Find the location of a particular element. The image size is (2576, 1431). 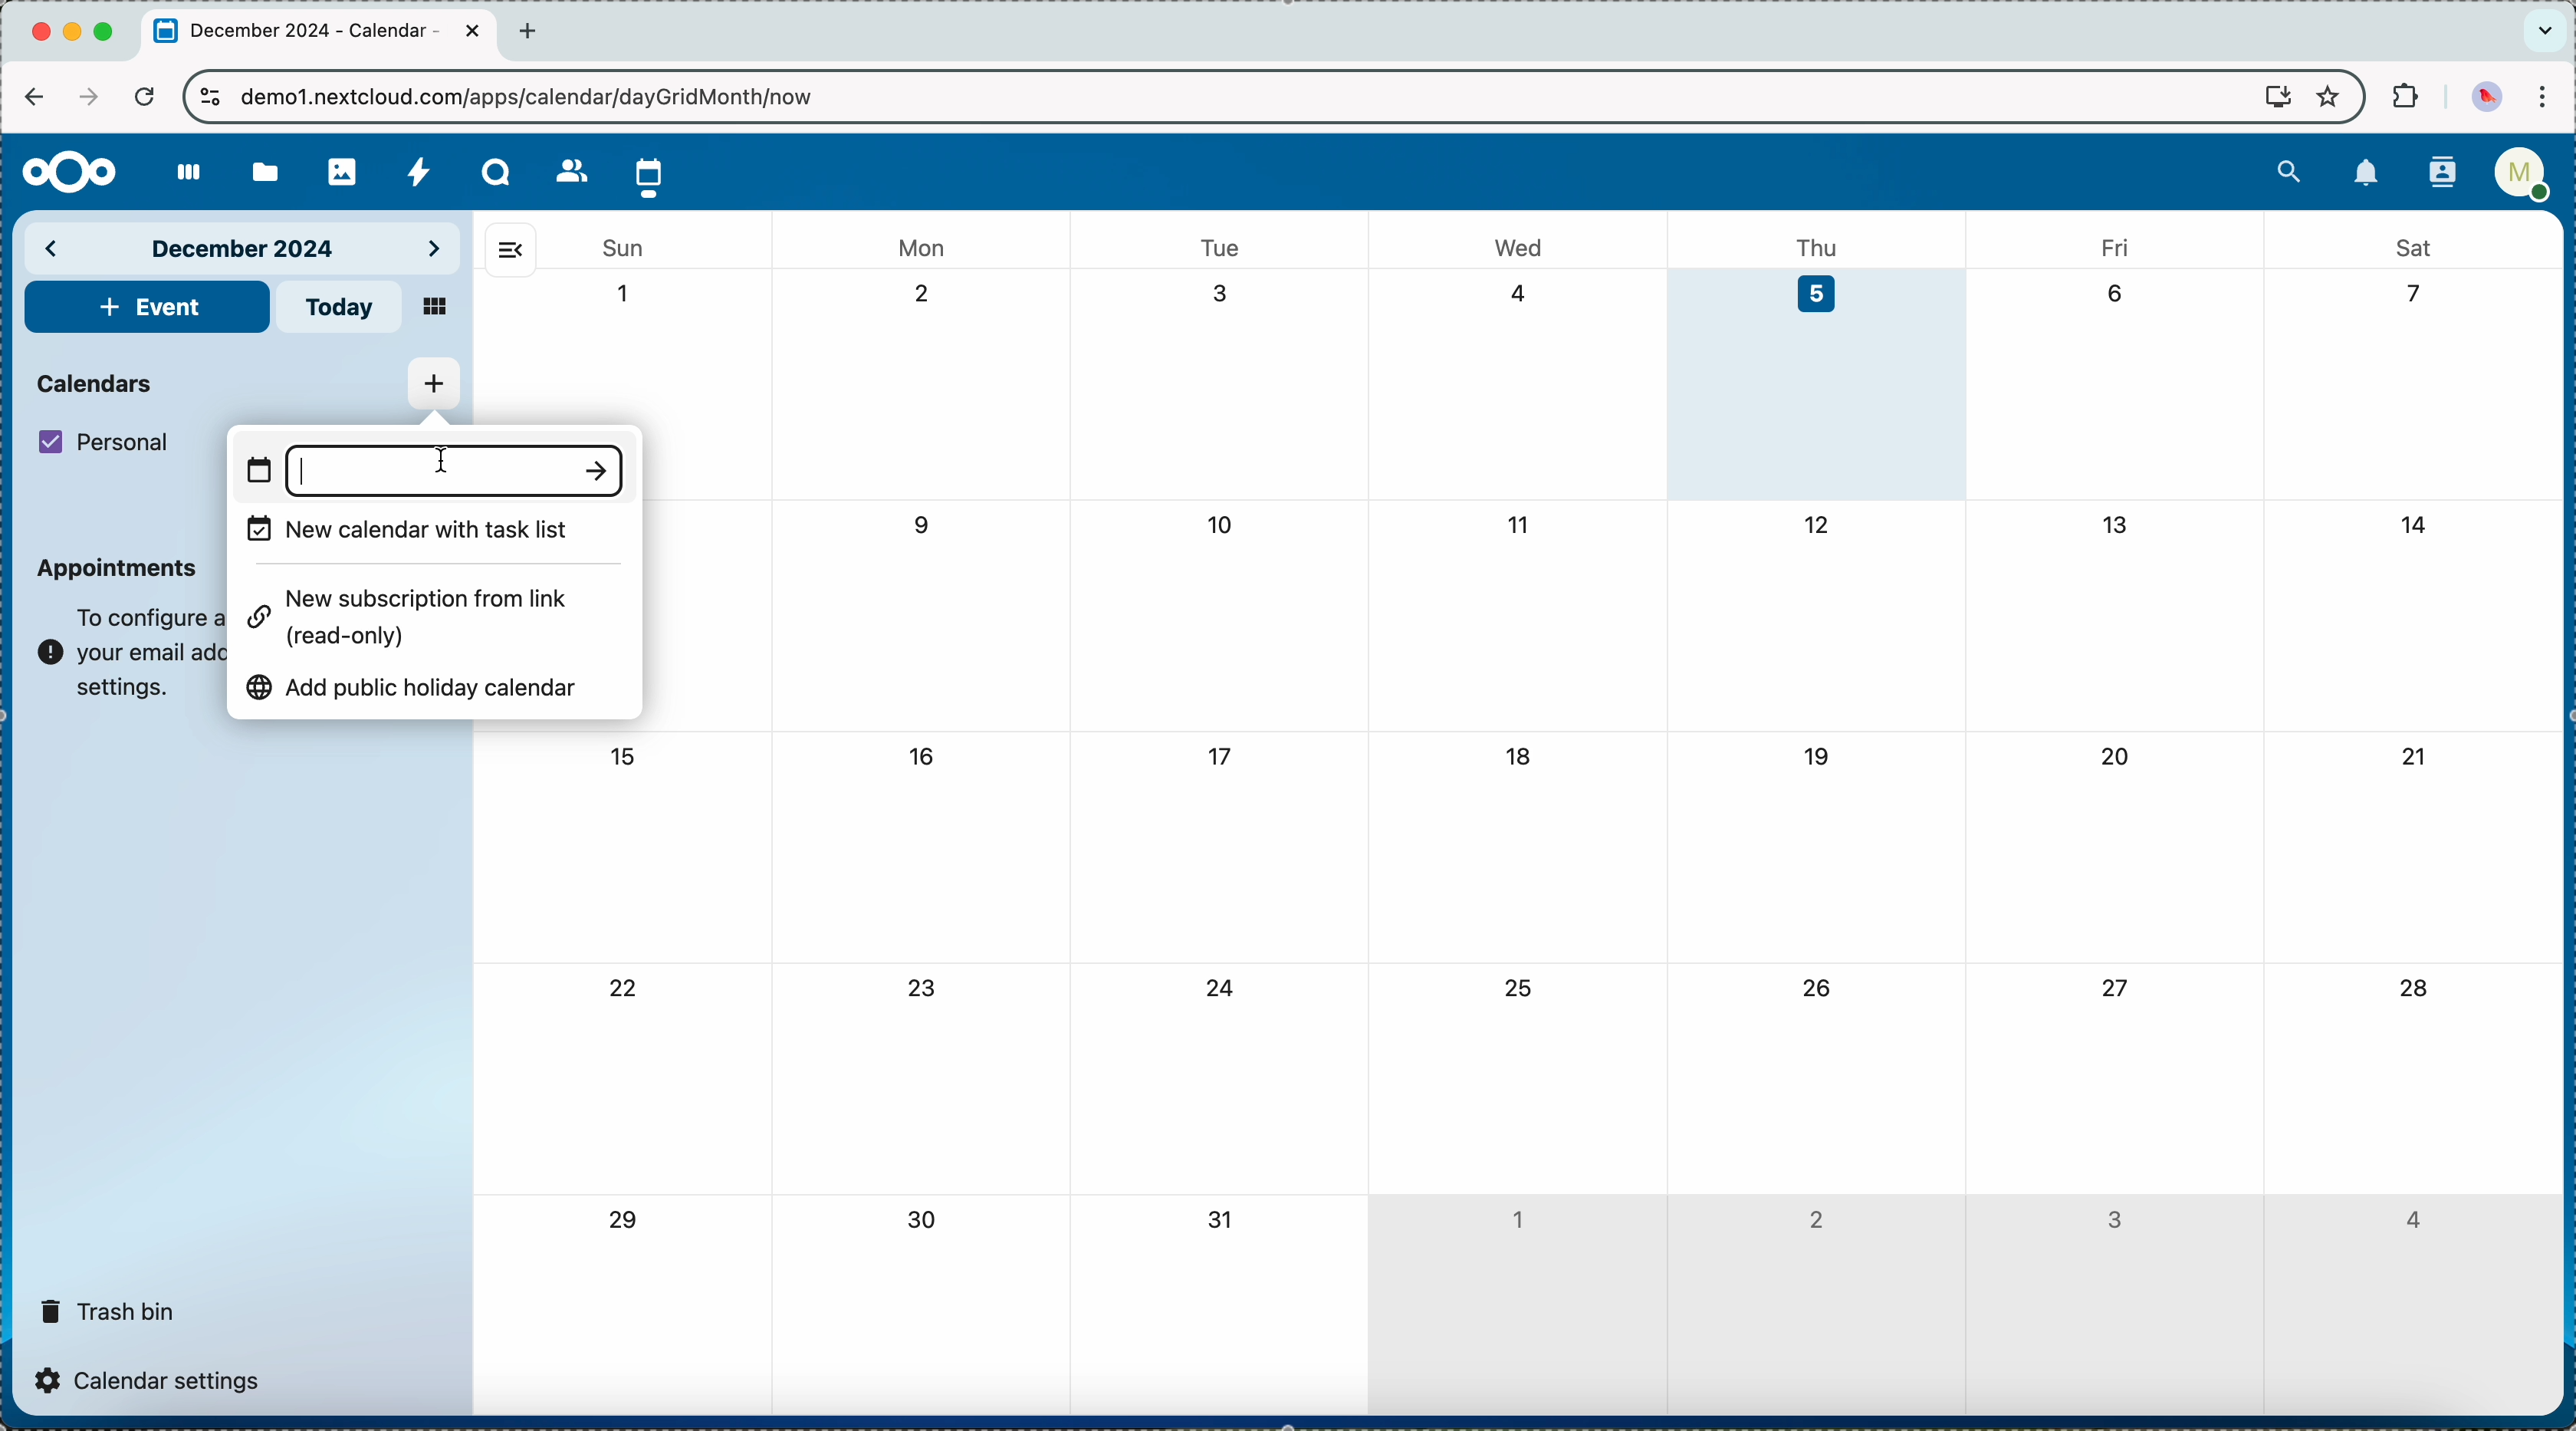

minimize is located at coordinates (76, 34).